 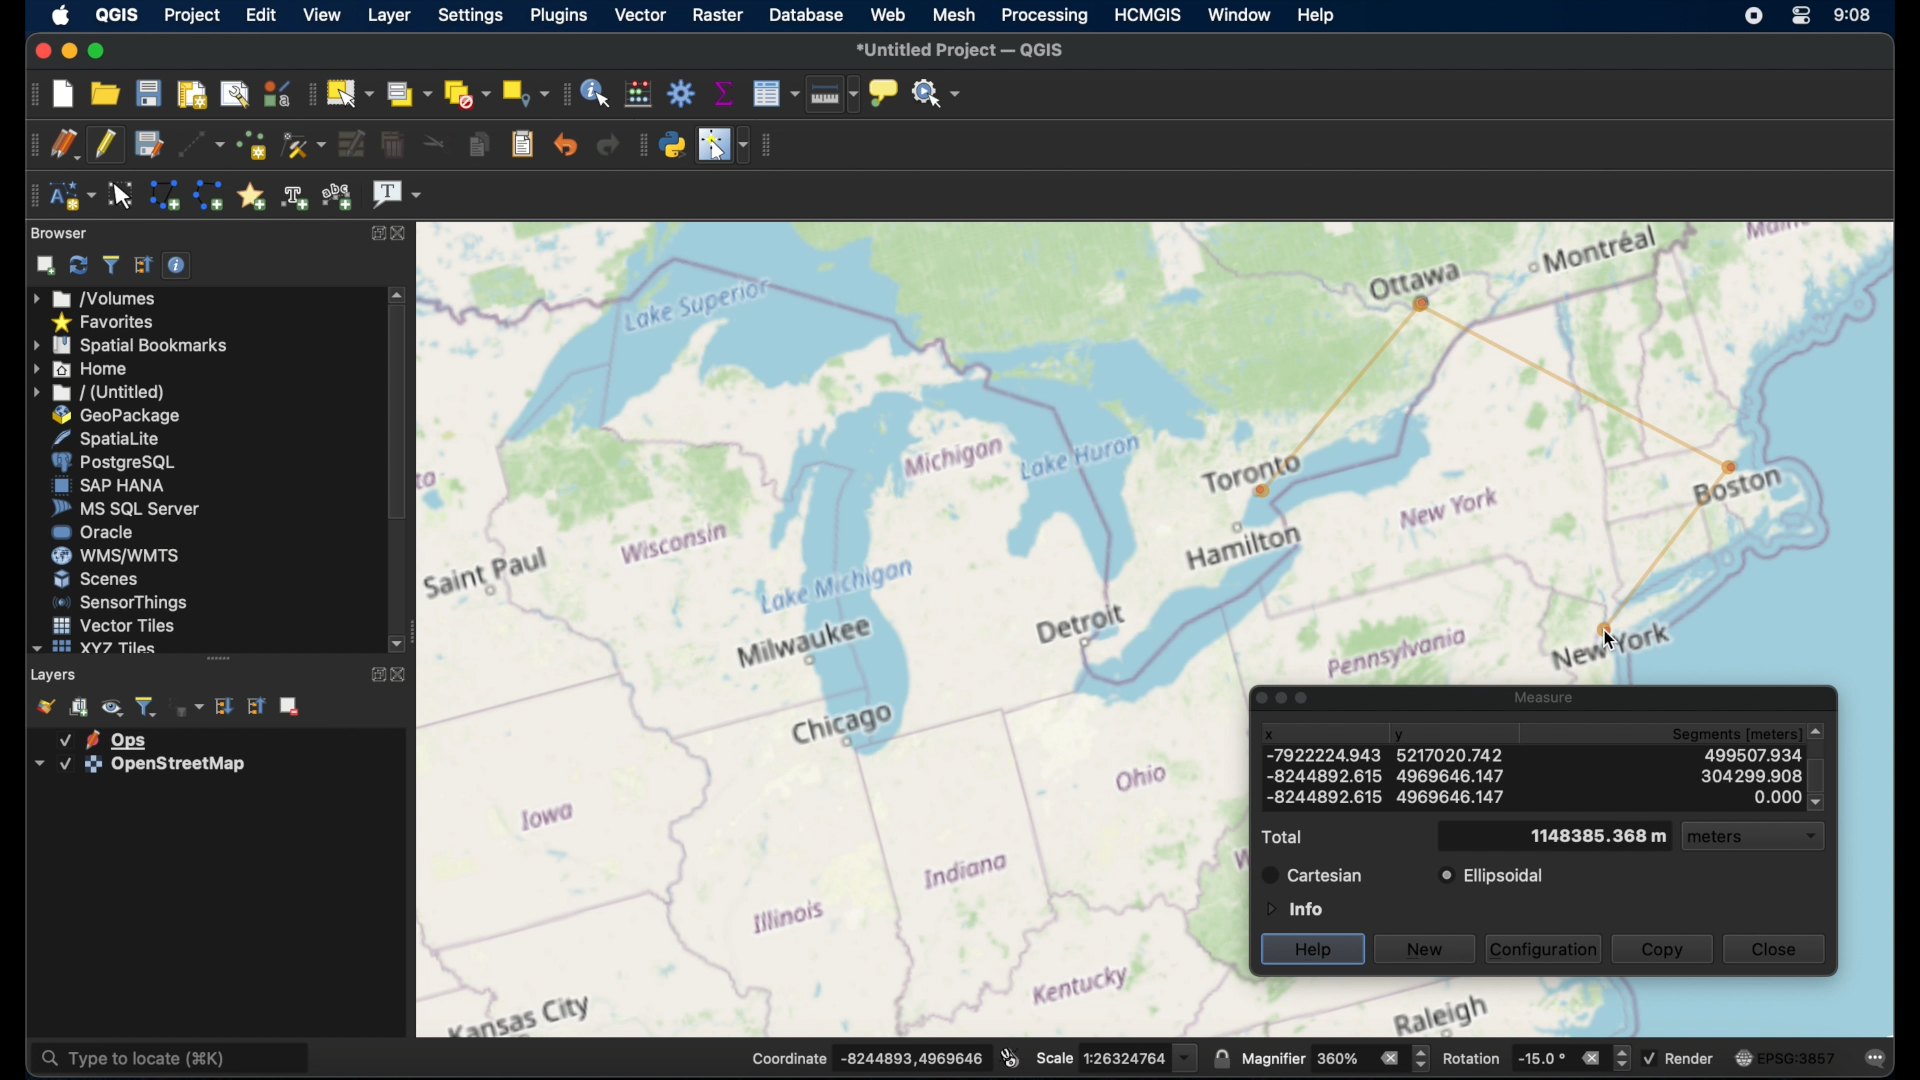 What do you see at coordinates (1281, 699) in the screenshot?
I see `minimize` at bounding box center [1281, 699].